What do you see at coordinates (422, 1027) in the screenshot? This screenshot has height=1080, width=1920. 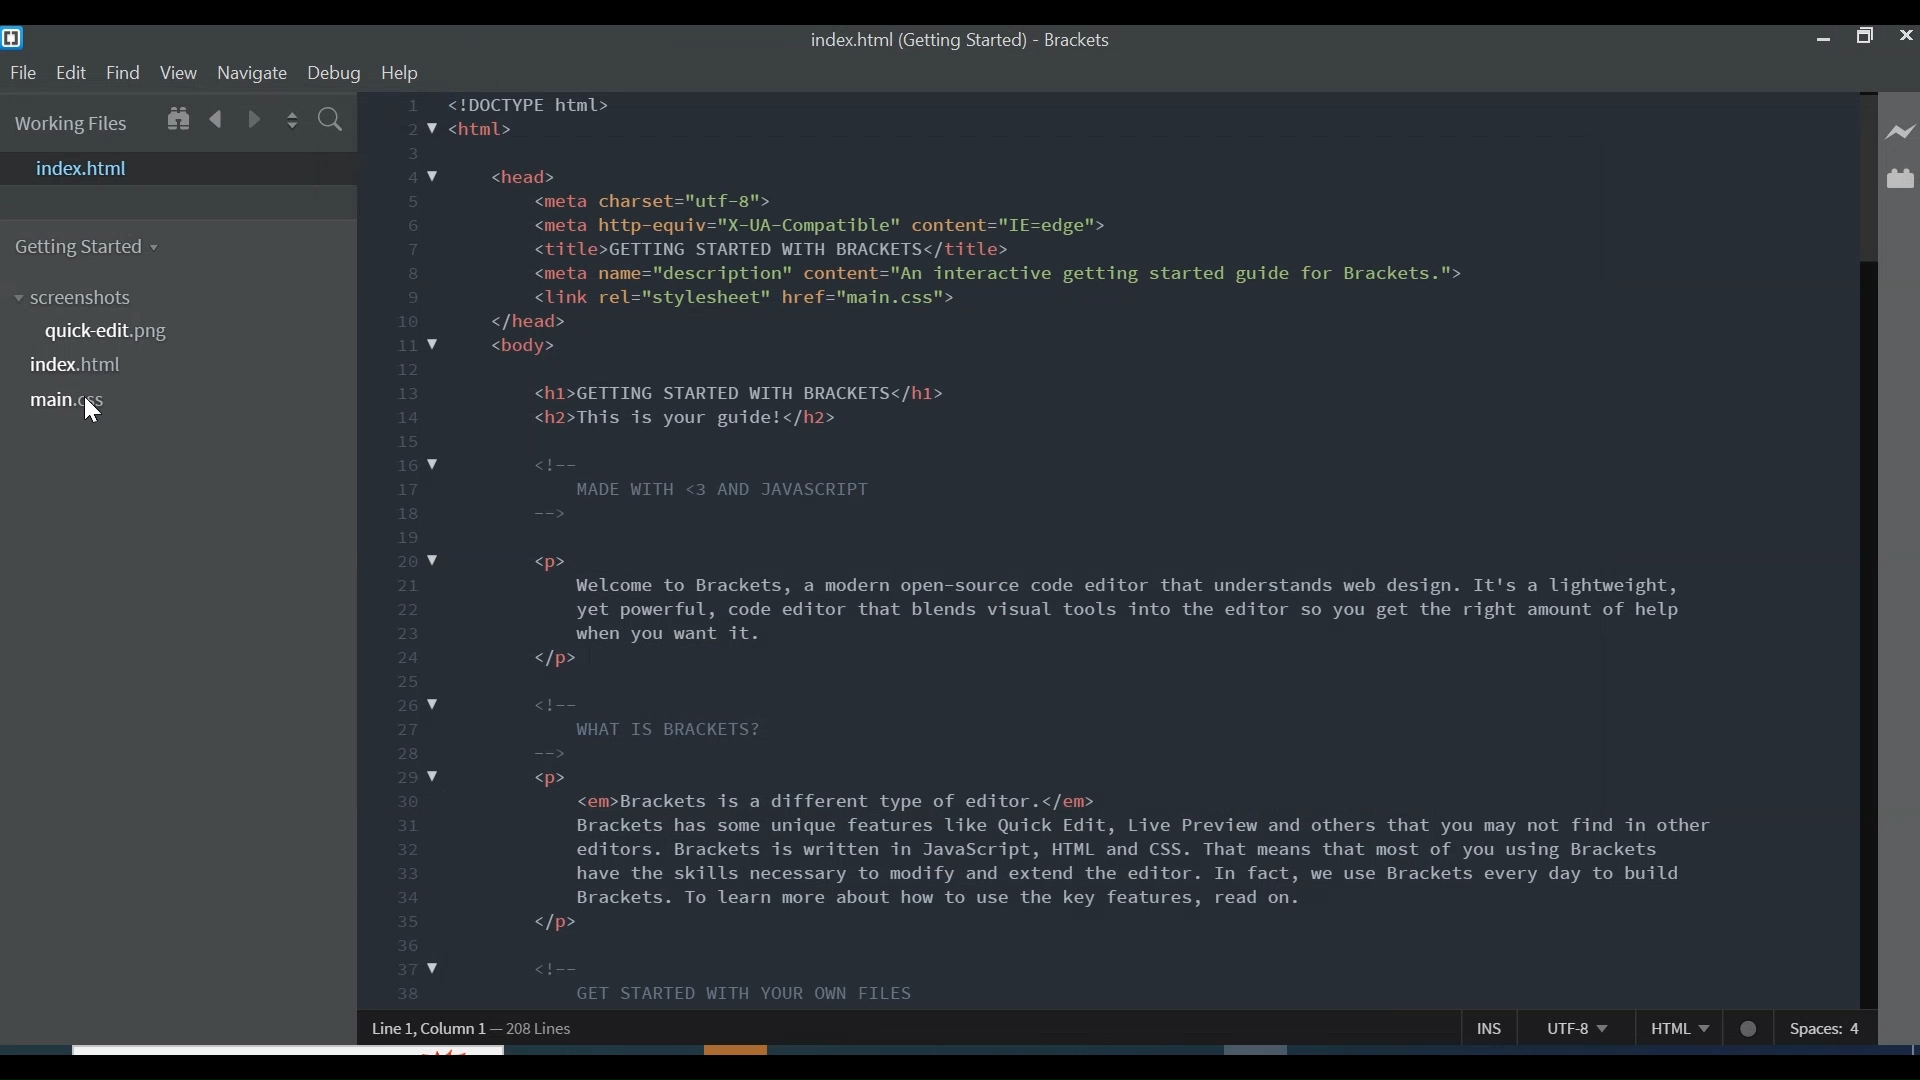 I see `Line, Column Preference` at bounding box center [422, 1027].